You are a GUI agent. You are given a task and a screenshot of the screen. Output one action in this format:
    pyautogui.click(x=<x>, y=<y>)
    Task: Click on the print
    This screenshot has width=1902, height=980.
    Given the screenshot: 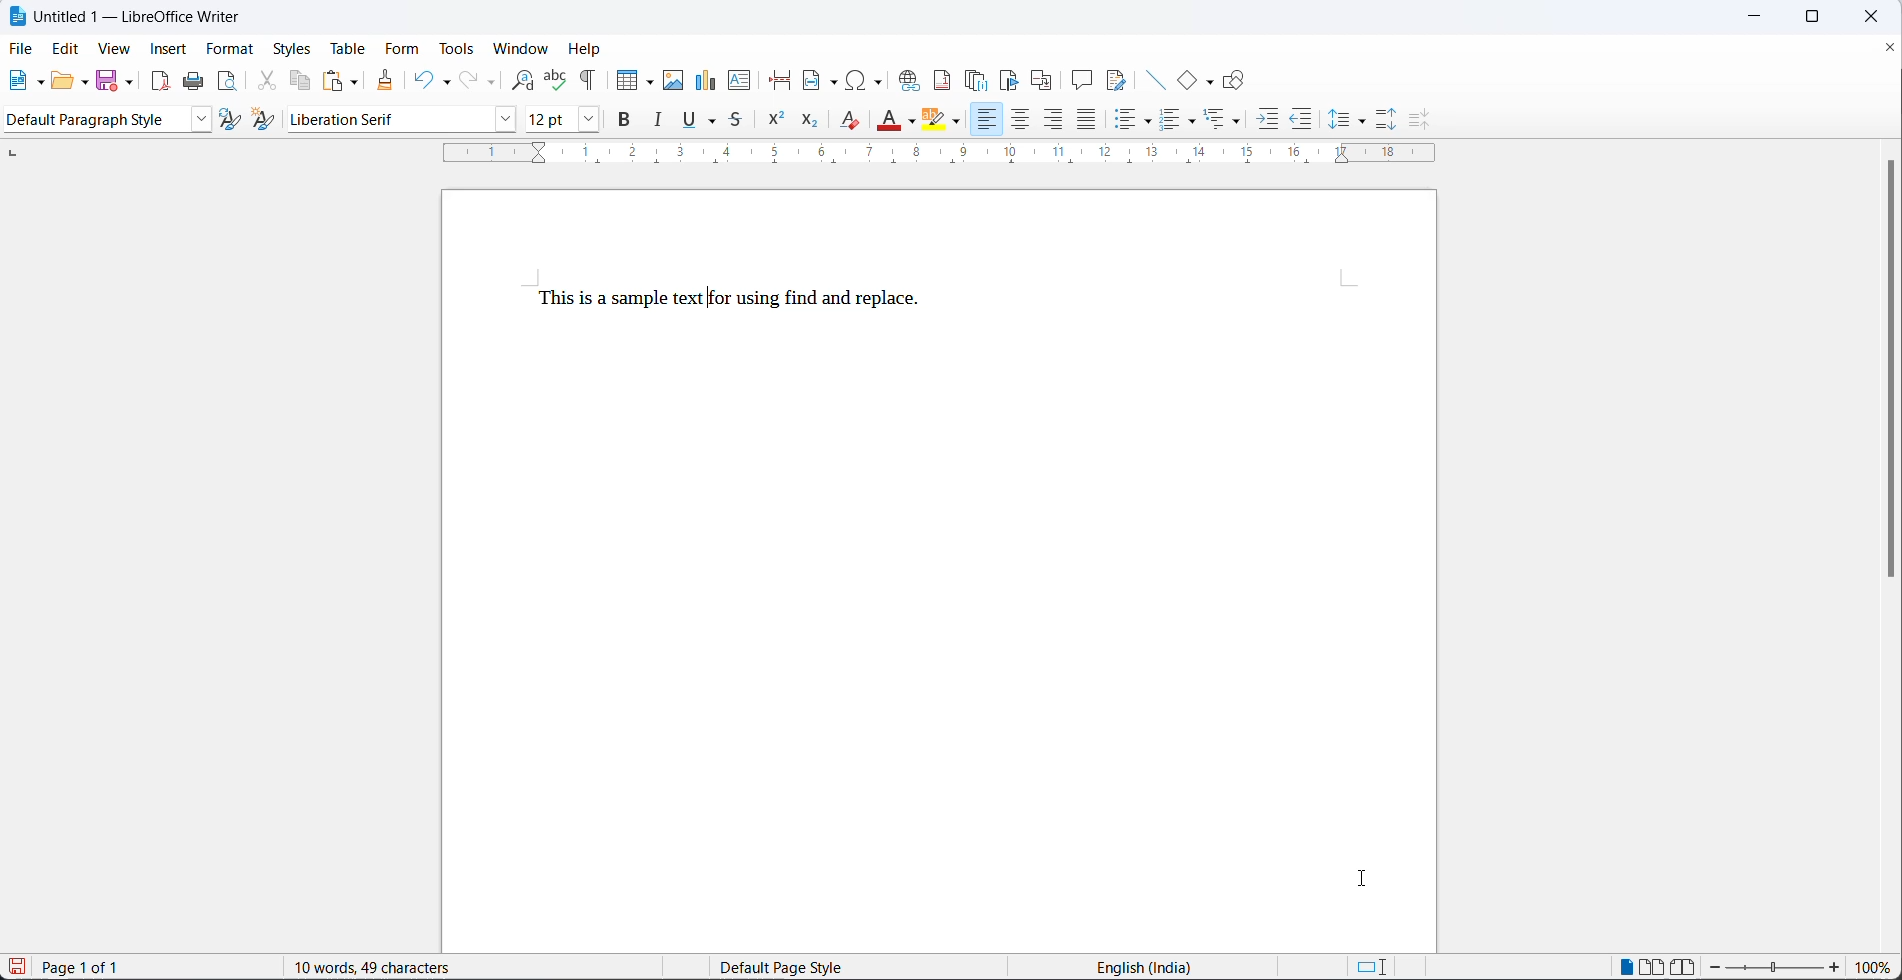 What is the action you would take?
    pyautogui.click(x=198, y=82)
    